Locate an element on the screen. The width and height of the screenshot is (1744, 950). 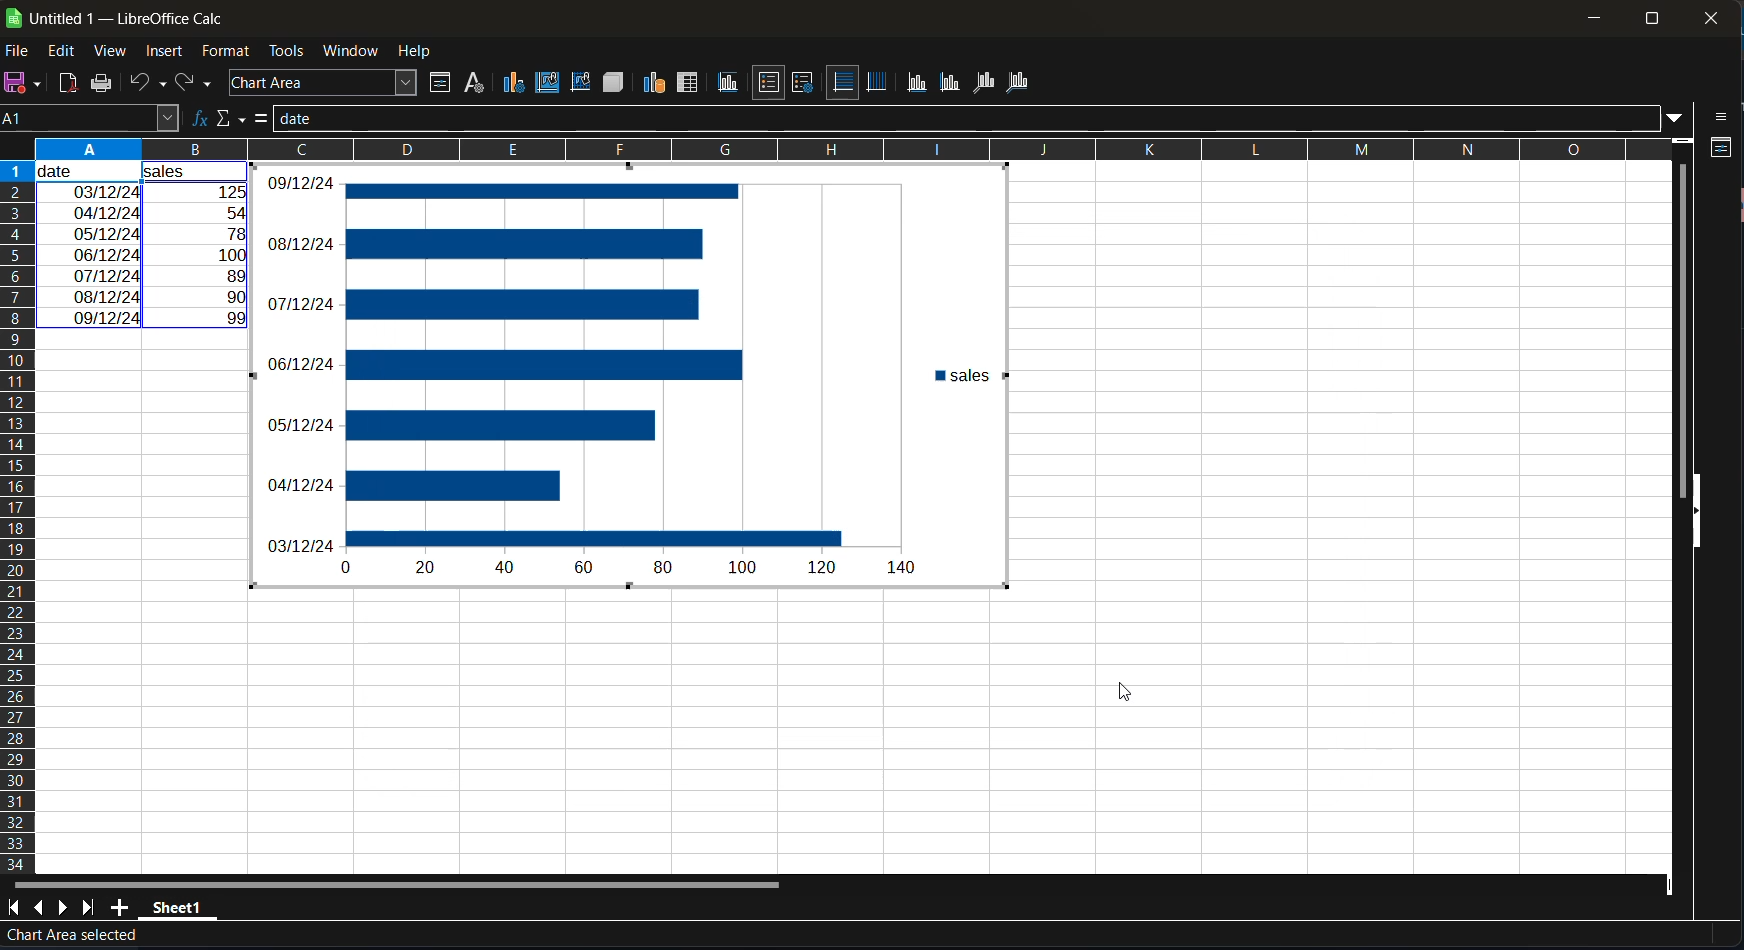
view is located at coordinates (116, 52).